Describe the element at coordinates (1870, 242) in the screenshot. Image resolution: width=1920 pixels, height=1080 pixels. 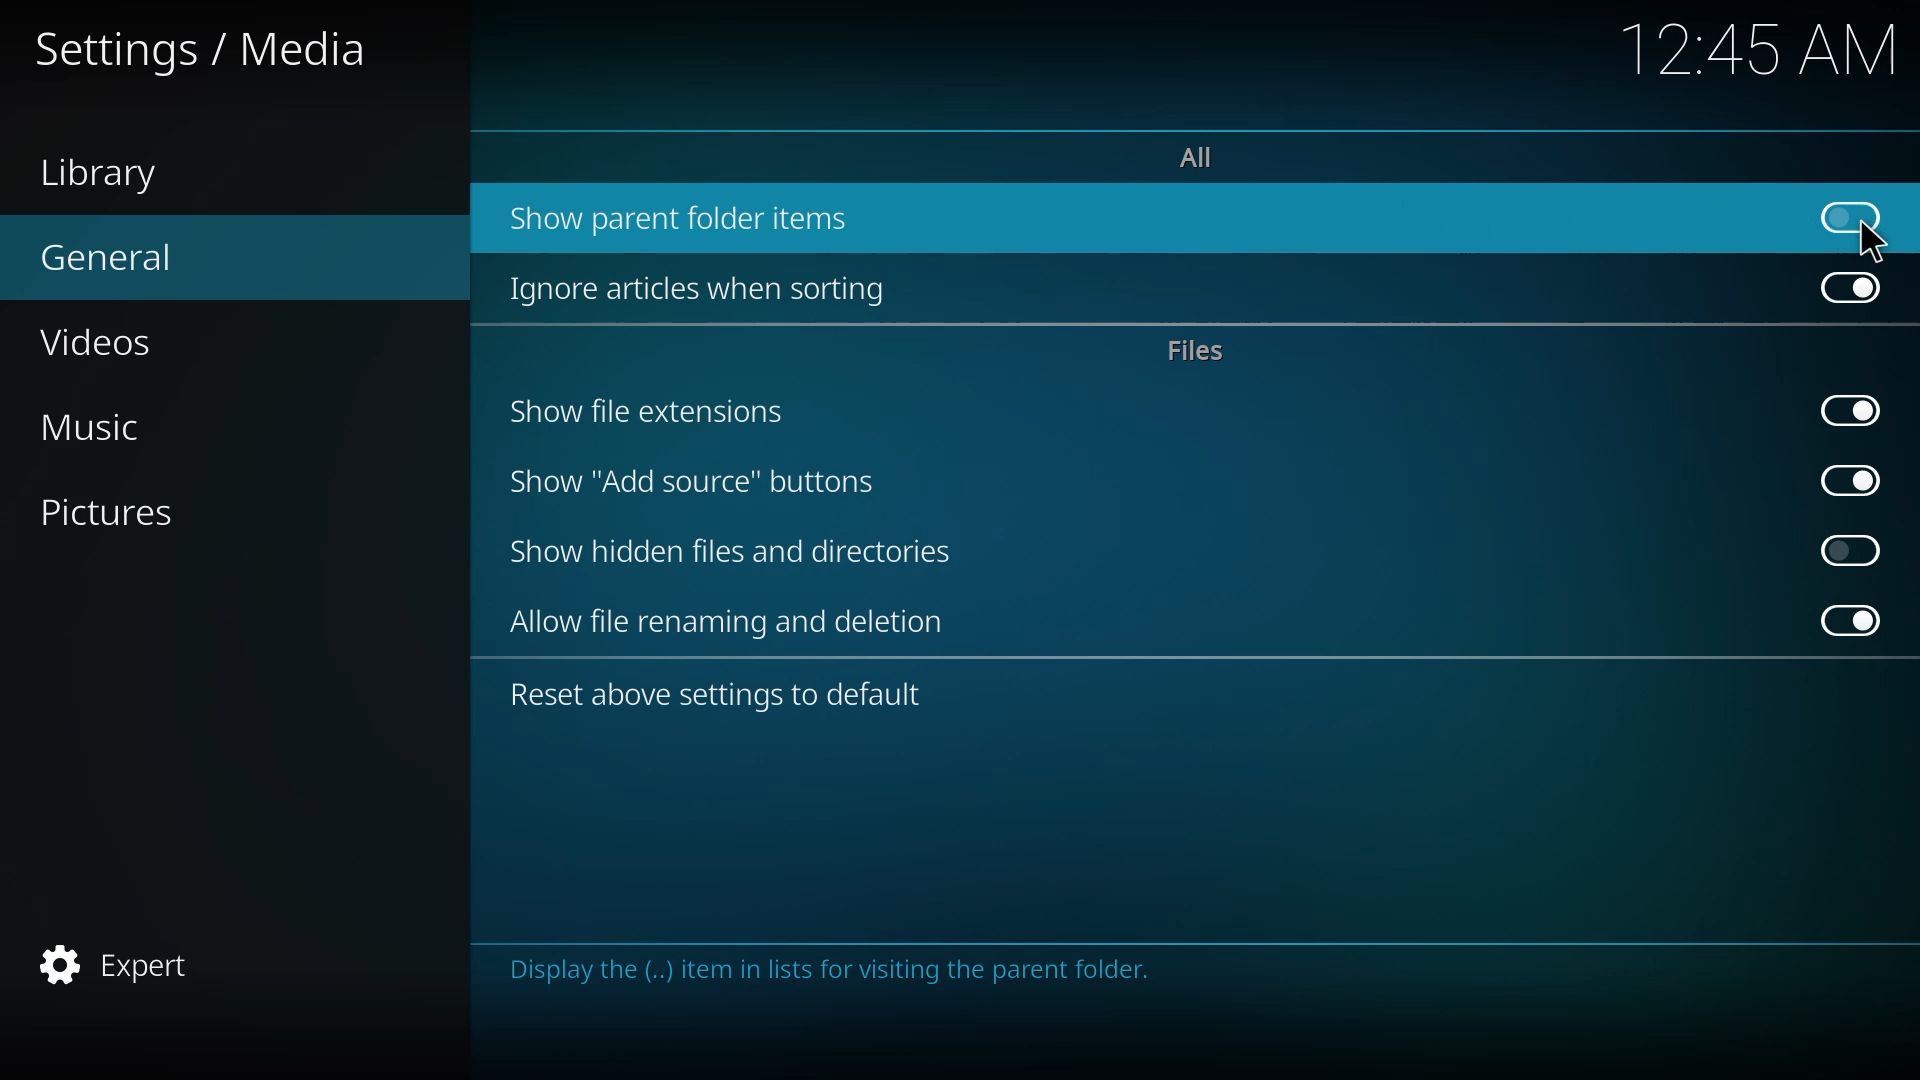
I see `cursor` at that location.